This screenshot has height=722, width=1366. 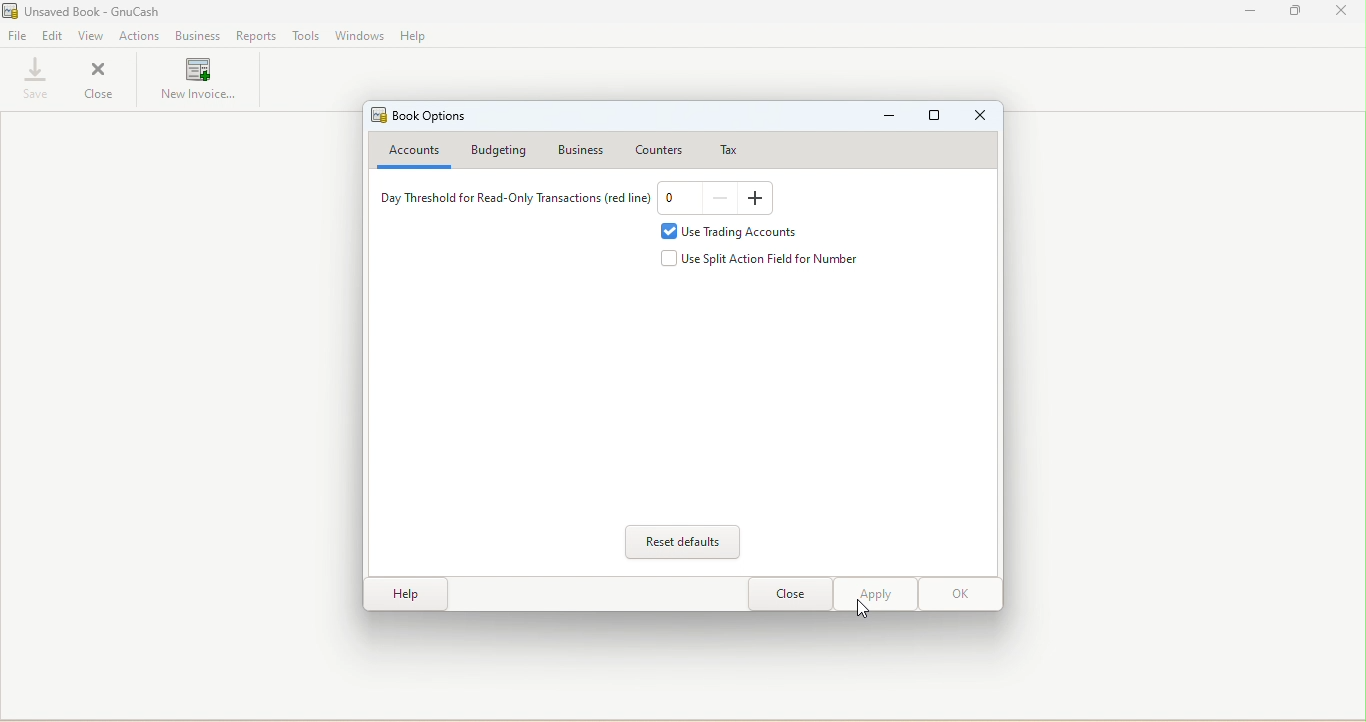 I want to click on Maximize, so click(x=935, y=118).